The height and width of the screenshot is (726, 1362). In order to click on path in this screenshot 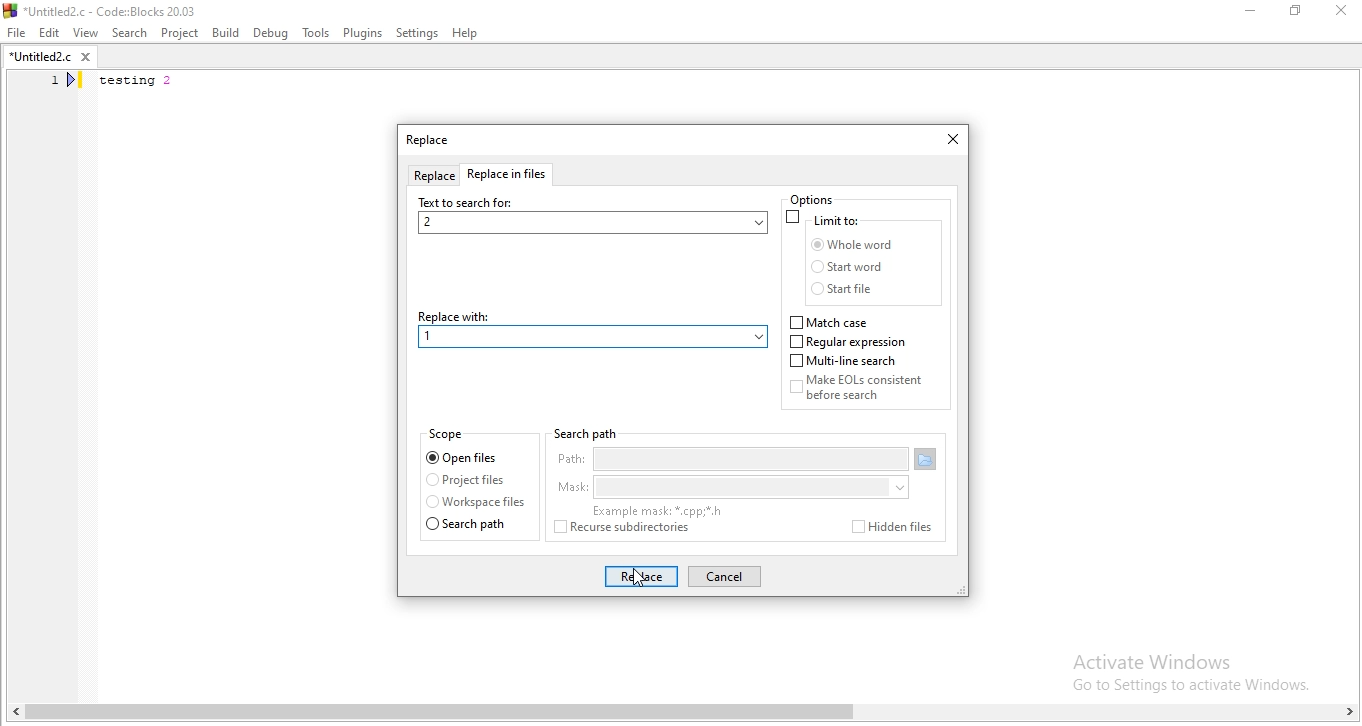, I will do `click(730, 461)`.